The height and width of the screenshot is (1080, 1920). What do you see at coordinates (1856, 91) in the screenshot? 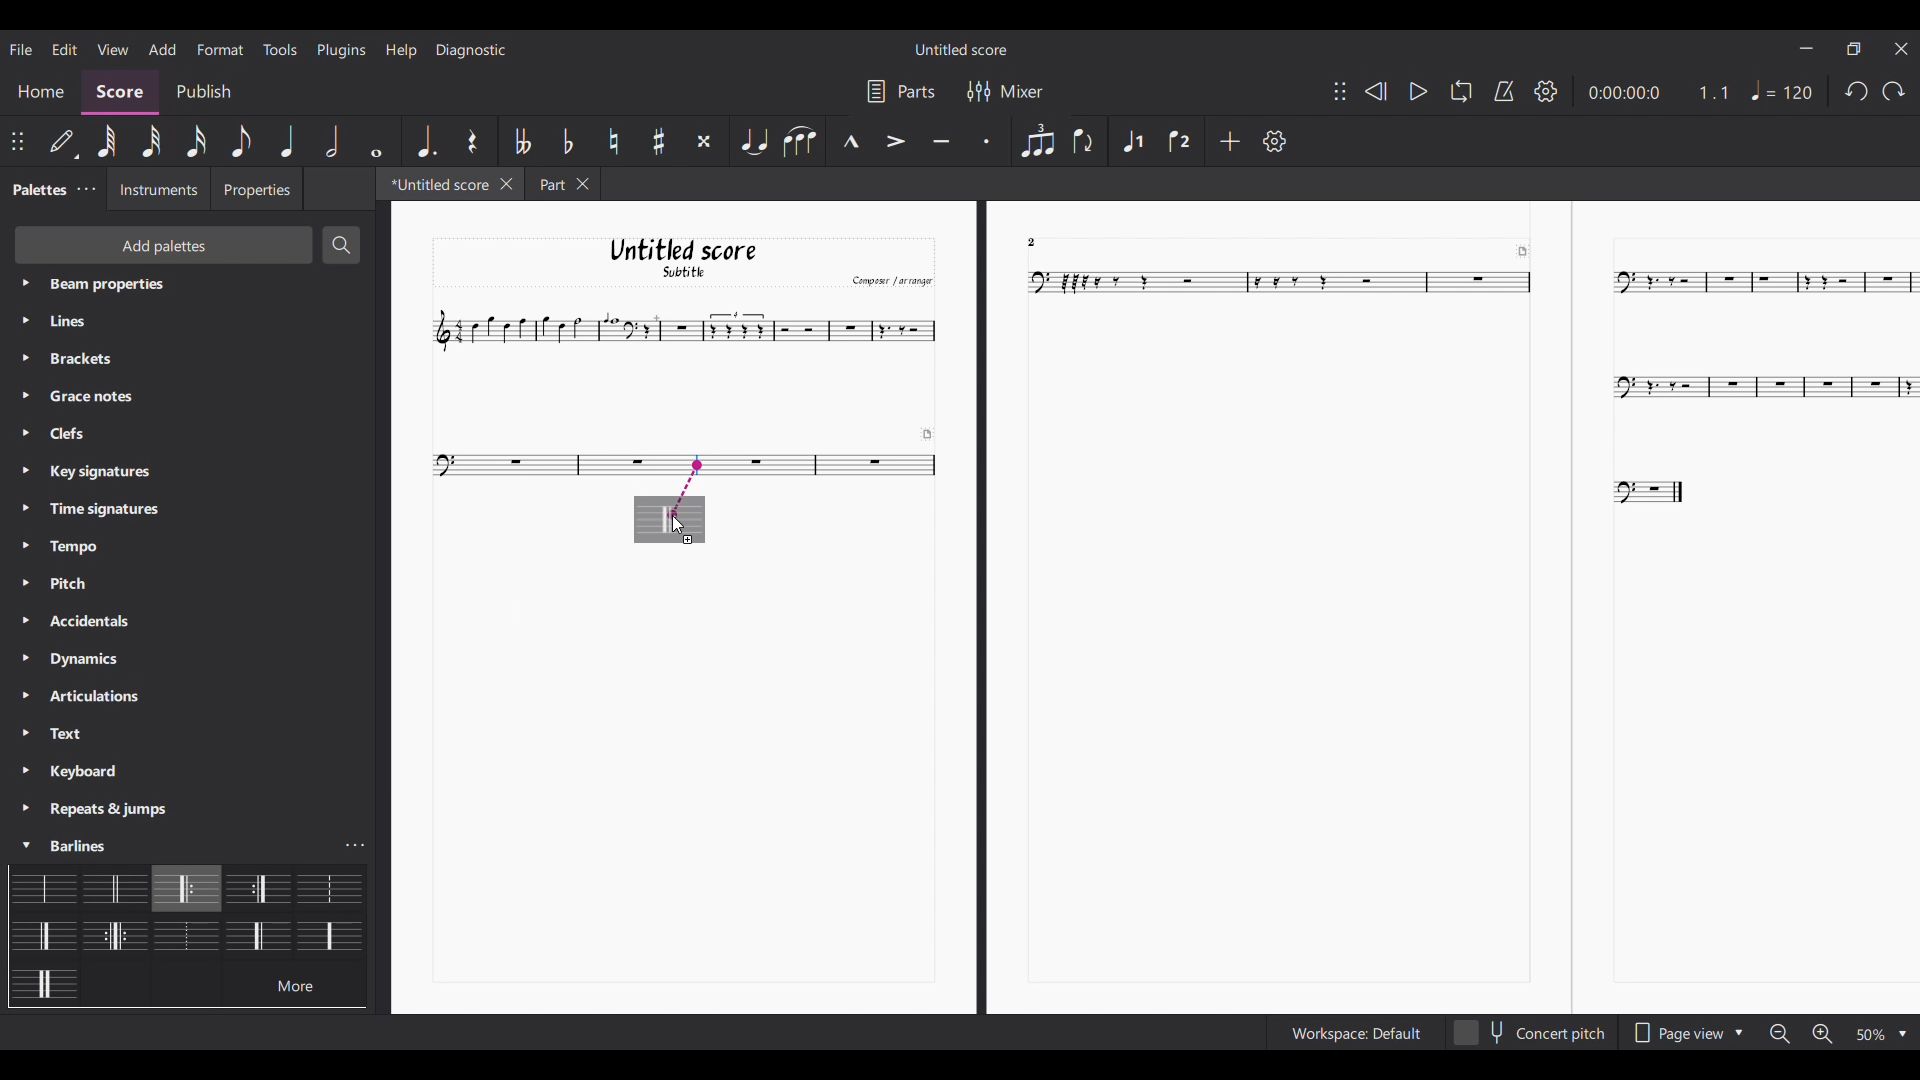
I see `Undo` at bounding box center [1856, 91].